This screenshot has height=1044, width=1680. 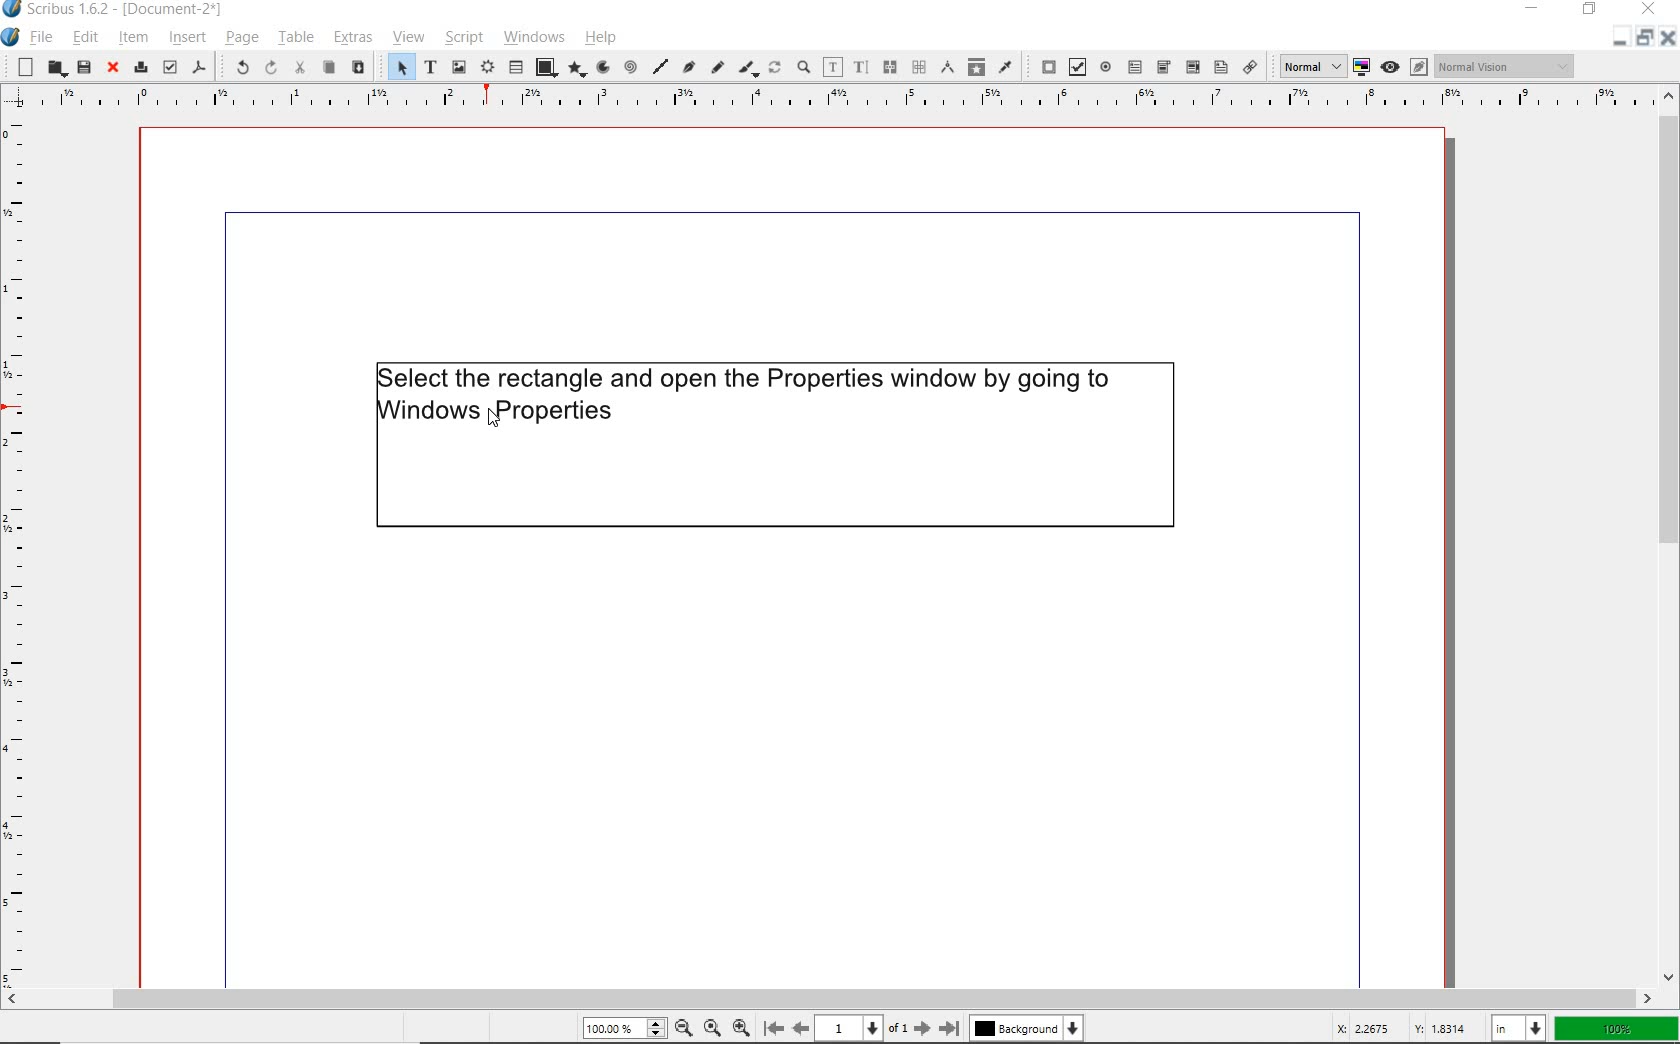 What do you see at coordinates (17, 553) in the screenshot?
I see `ruler` at bounding box center [17, 553].